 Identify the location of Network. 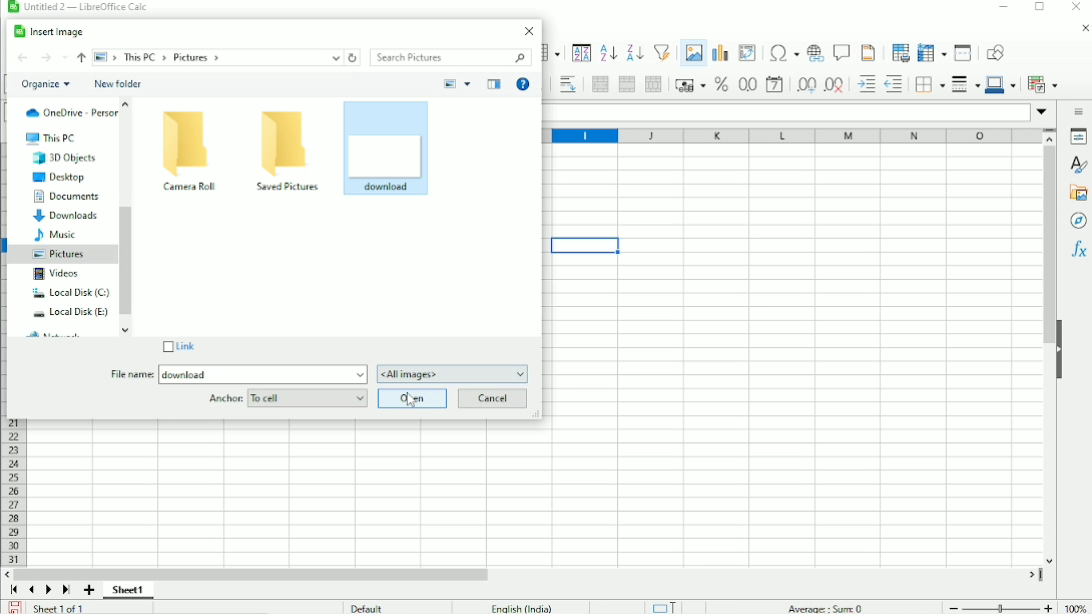
(54, 333).